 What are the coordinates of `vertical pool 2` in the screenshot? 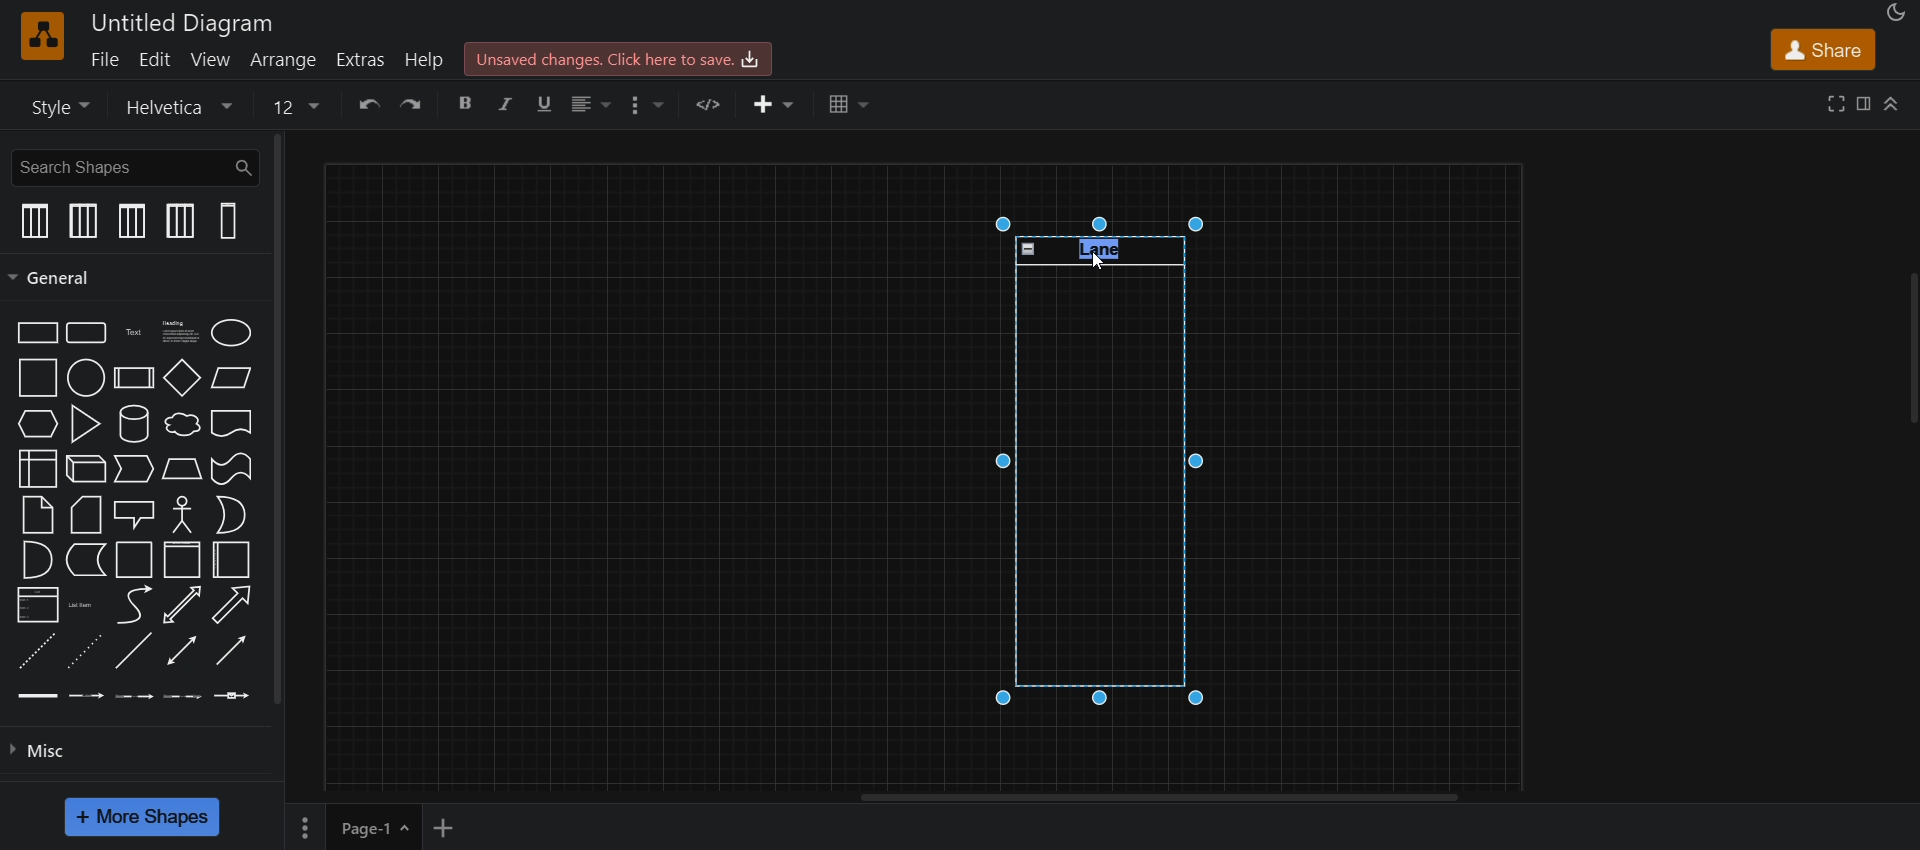 It's located at (177, 222).